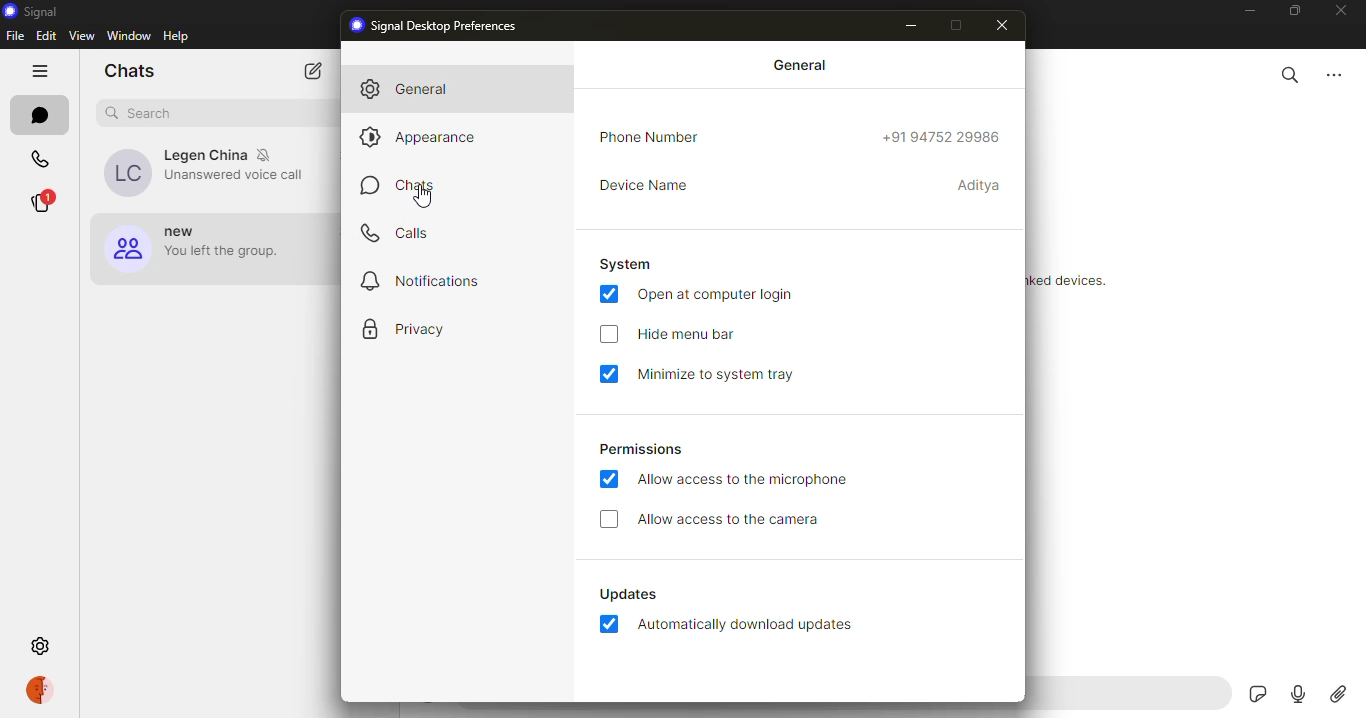 The image size is (1366, 718). What do you see at coordinates (631, 595) in the screenshot?
I see `updates` at bounding box center [631, 595].